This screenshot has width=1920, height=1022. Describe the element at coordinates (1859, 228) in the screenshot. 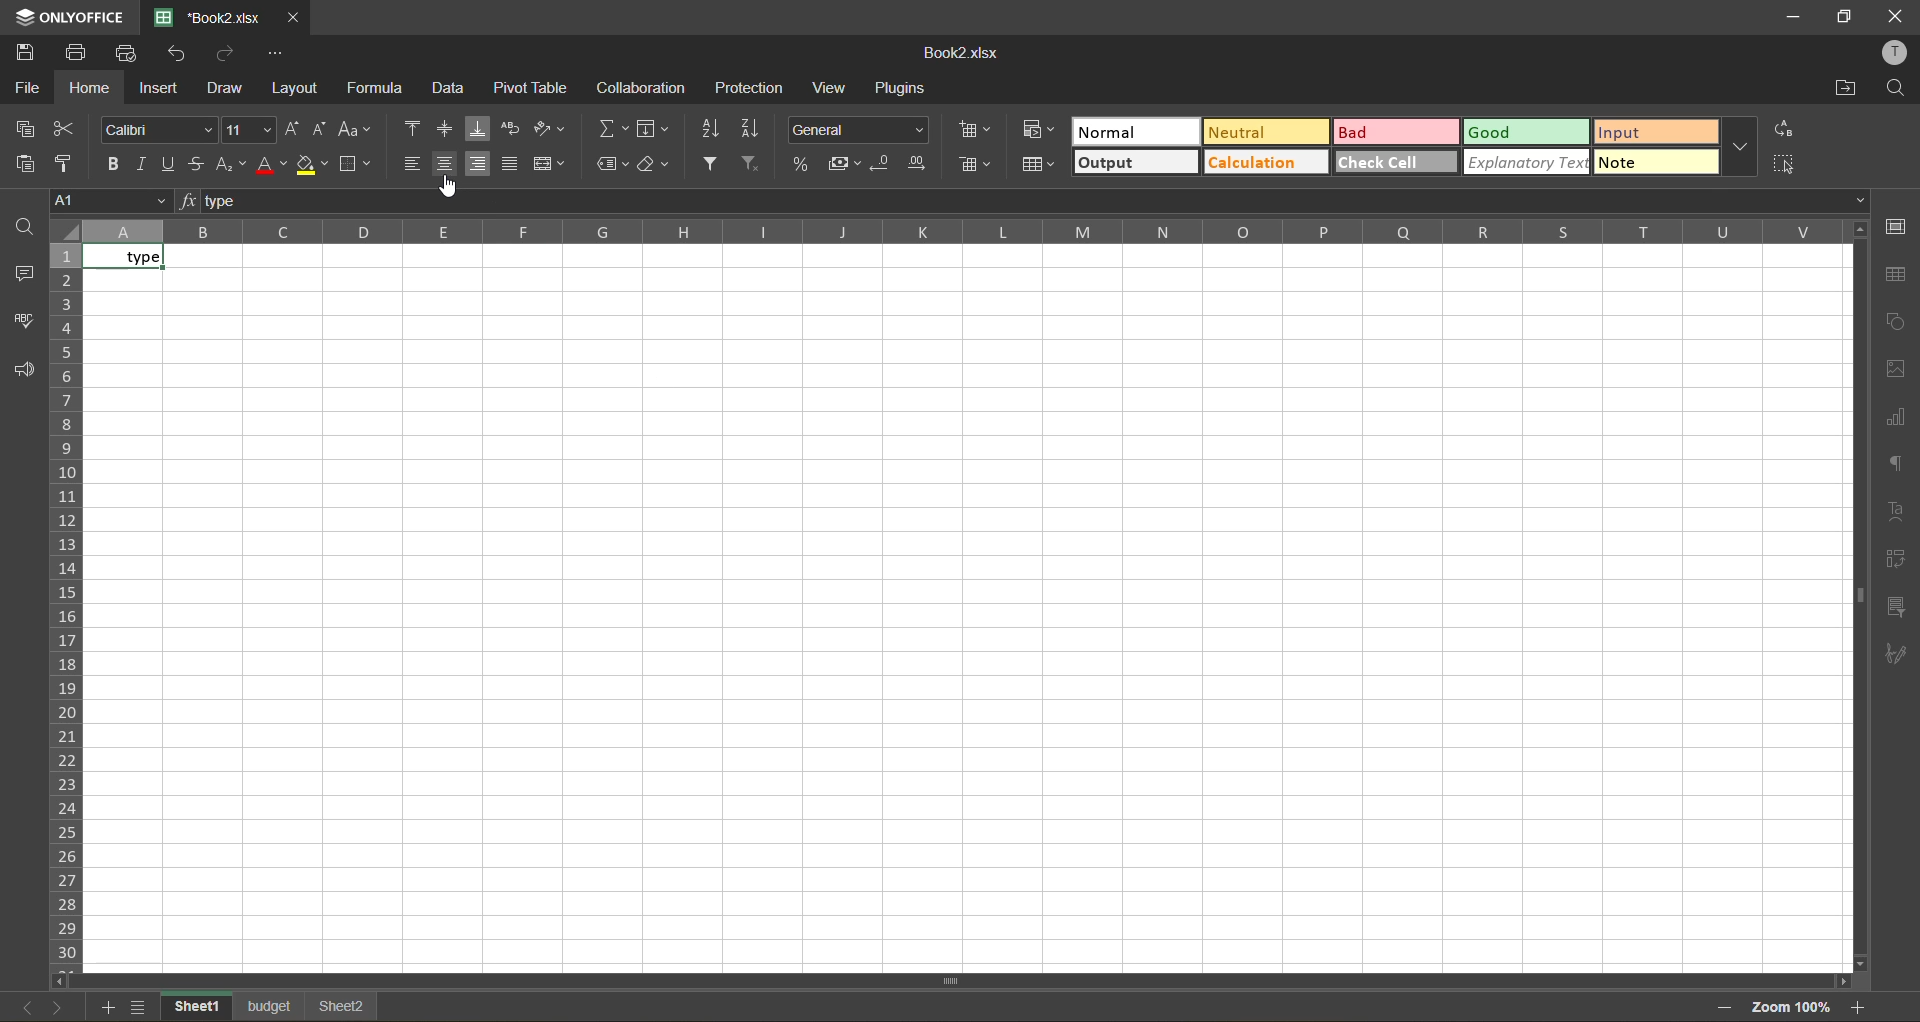

I see `move up` at that location.